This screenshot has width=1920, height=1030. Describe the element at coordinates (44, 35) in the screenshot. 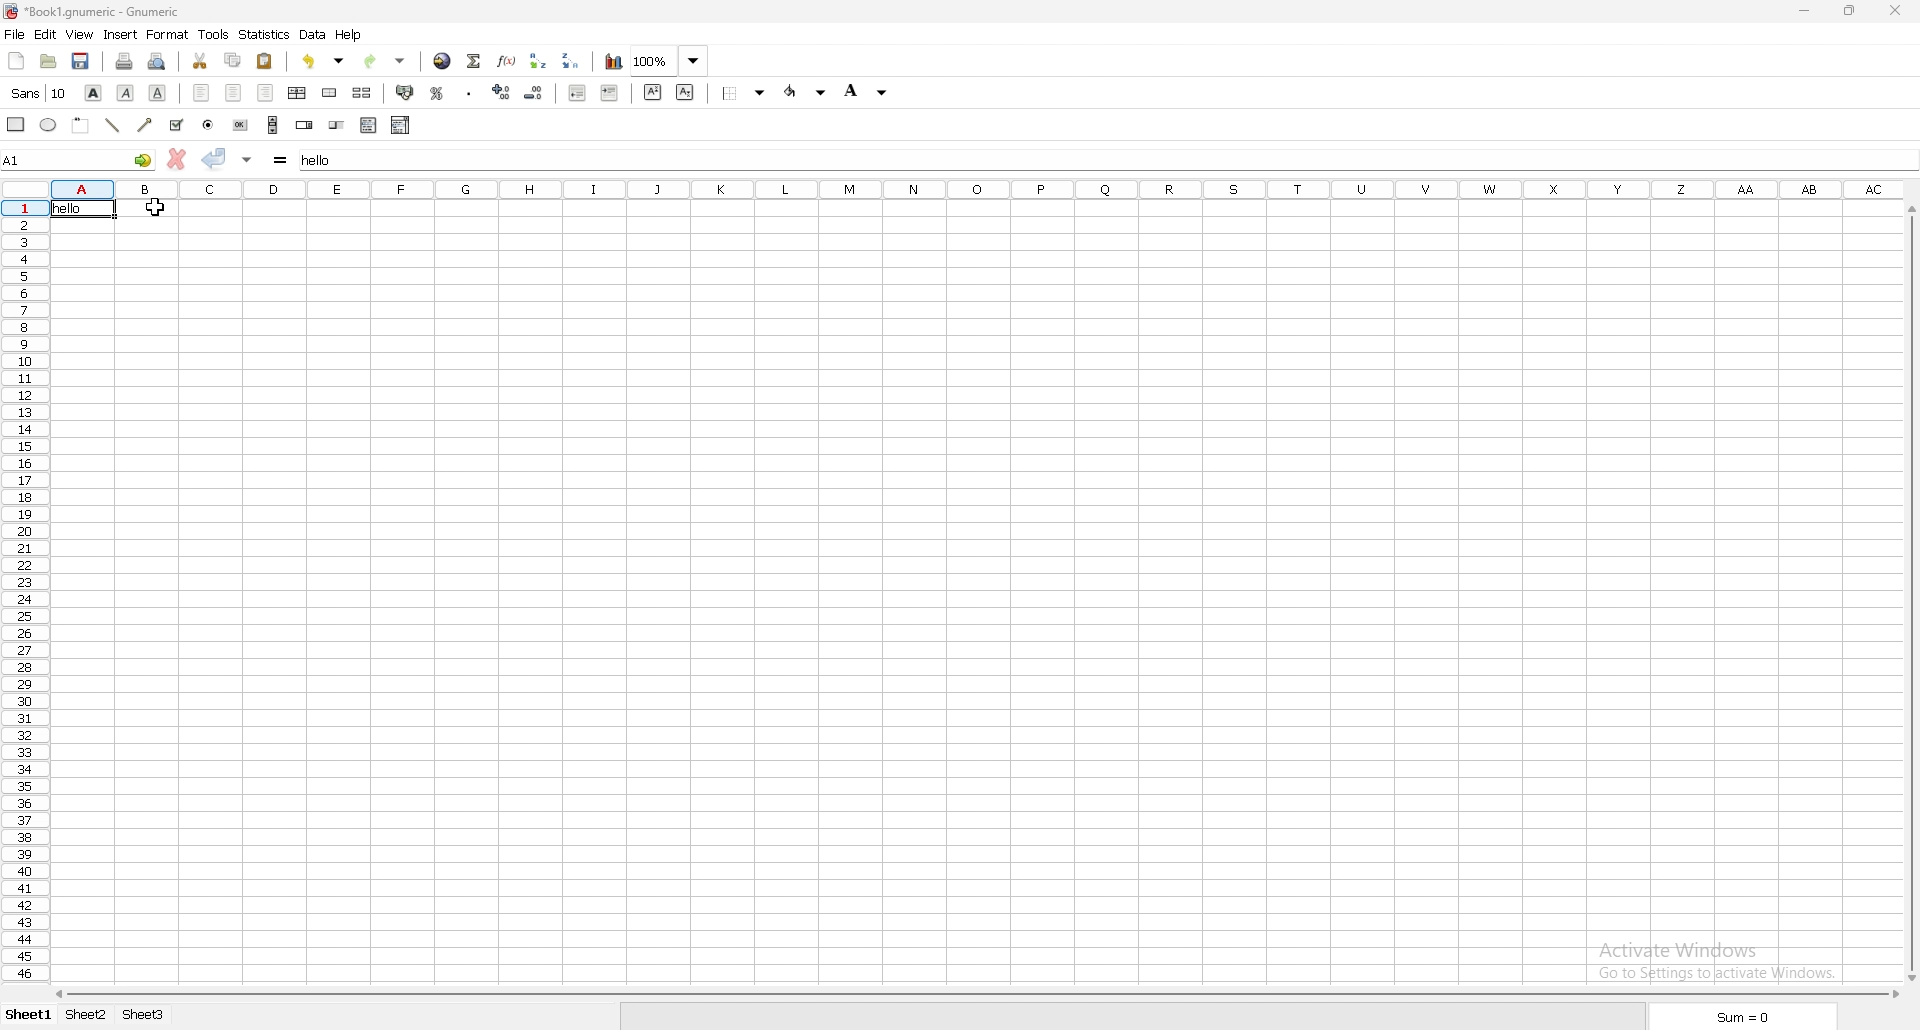

I see `edit` at that location.